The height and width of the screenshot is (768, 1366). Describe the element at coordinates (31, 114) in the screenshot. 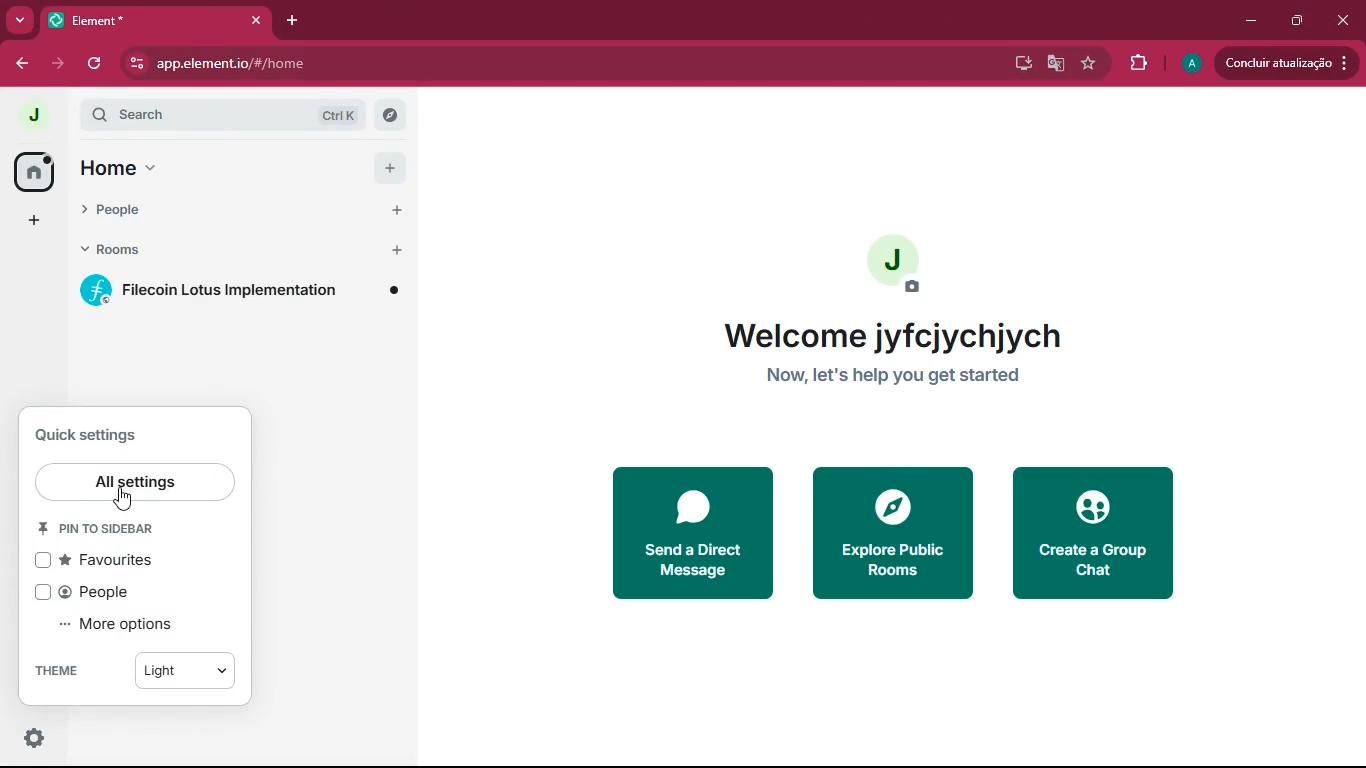

I see `profile picture` at that location.